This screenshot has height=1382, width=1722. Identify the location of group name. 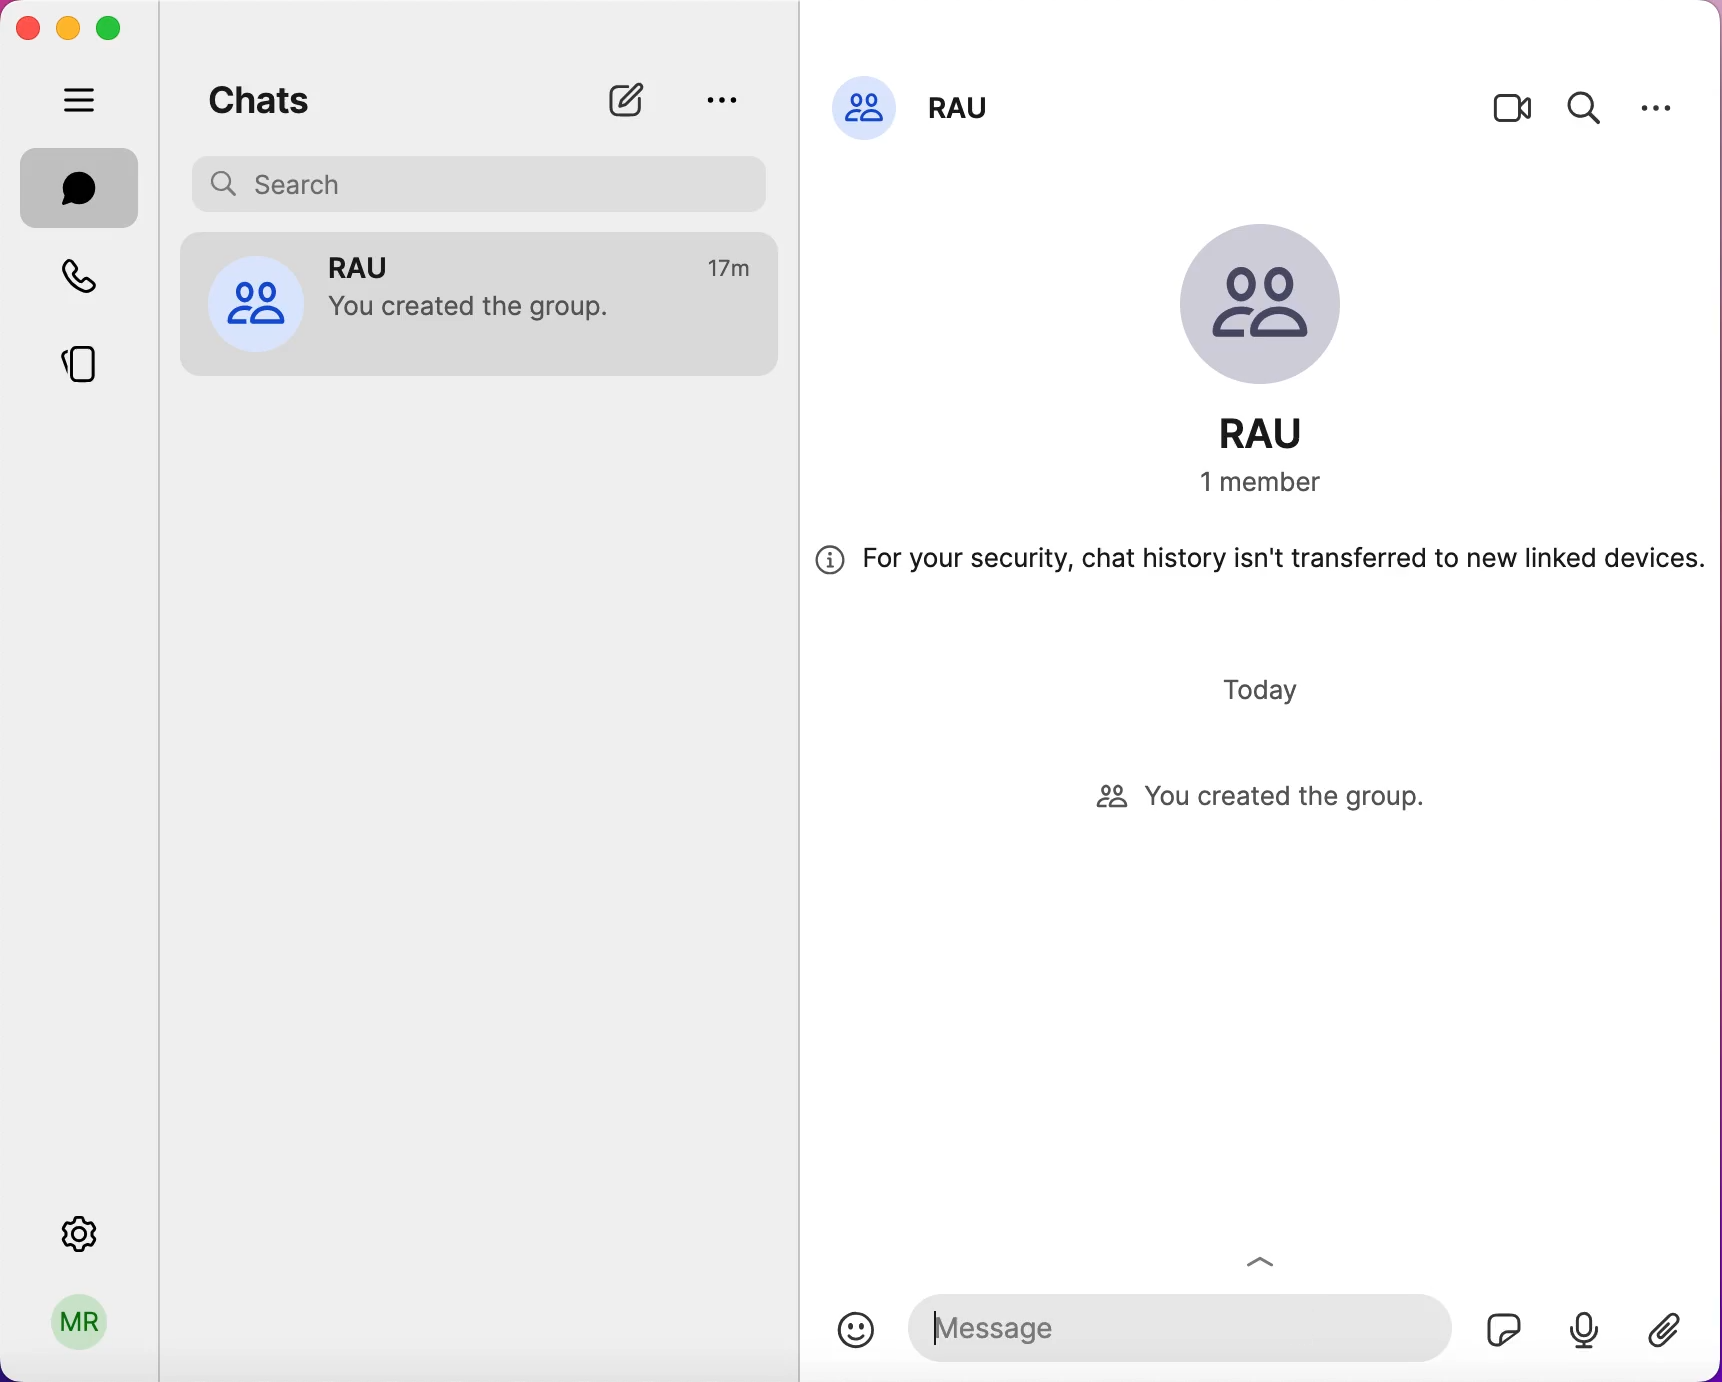
(965, 102).